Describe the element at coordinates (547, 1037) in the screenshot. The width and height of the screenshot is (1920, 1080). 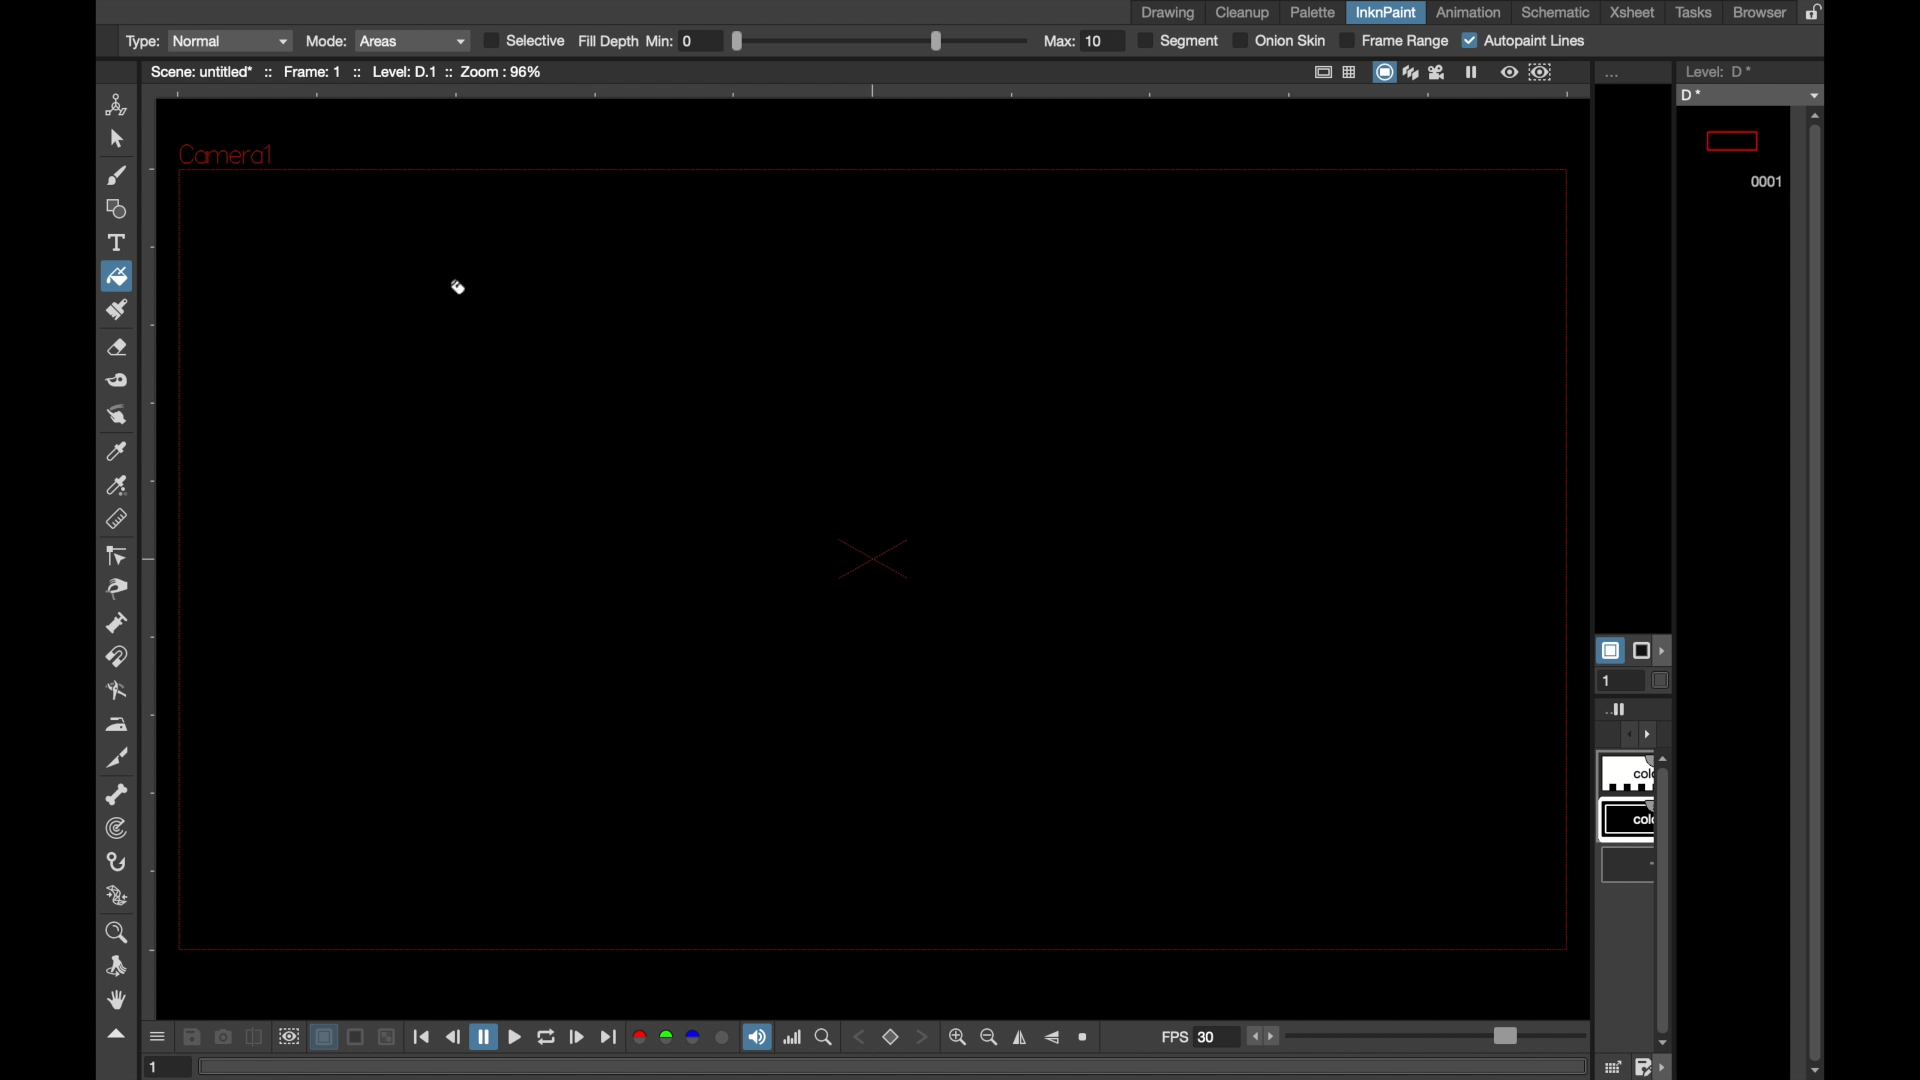
I see `loop` at that location.